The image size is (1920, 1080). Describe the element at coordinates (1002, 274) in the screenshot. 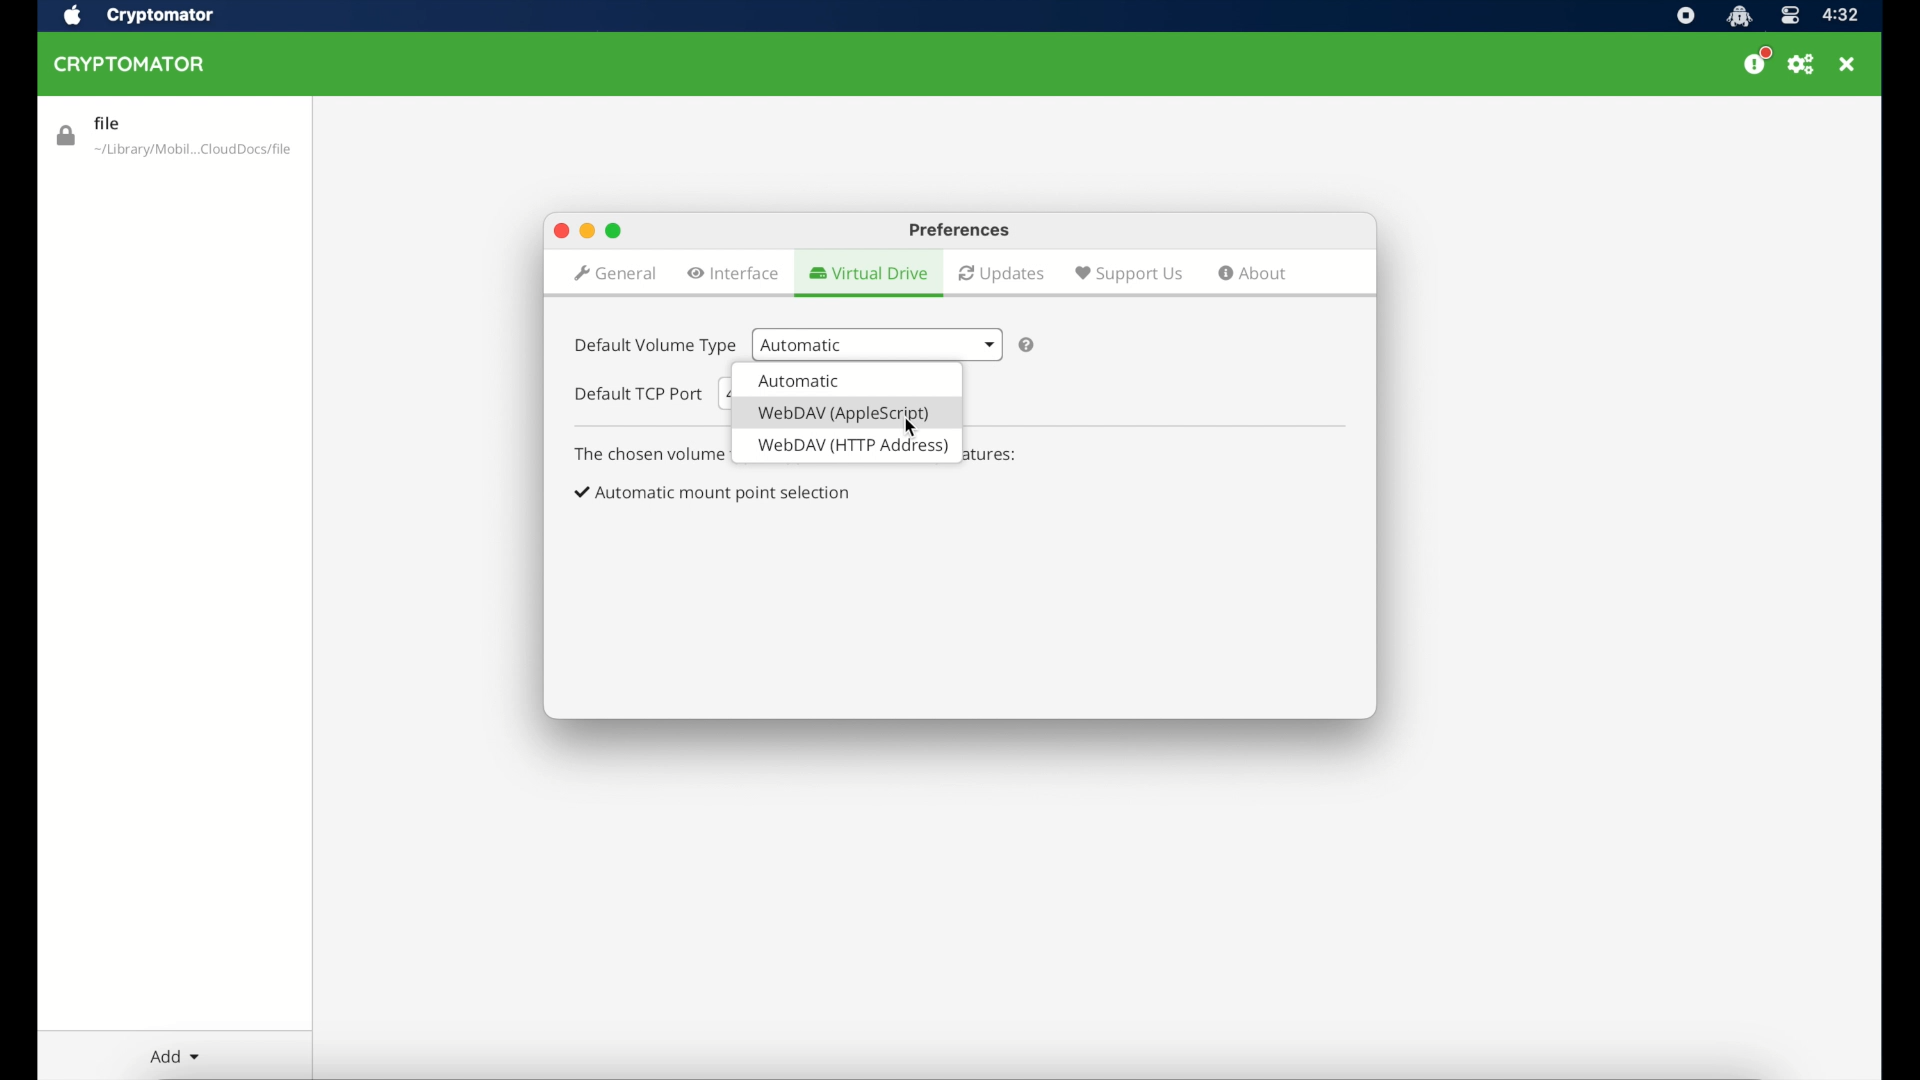

I see `updates` at that location.